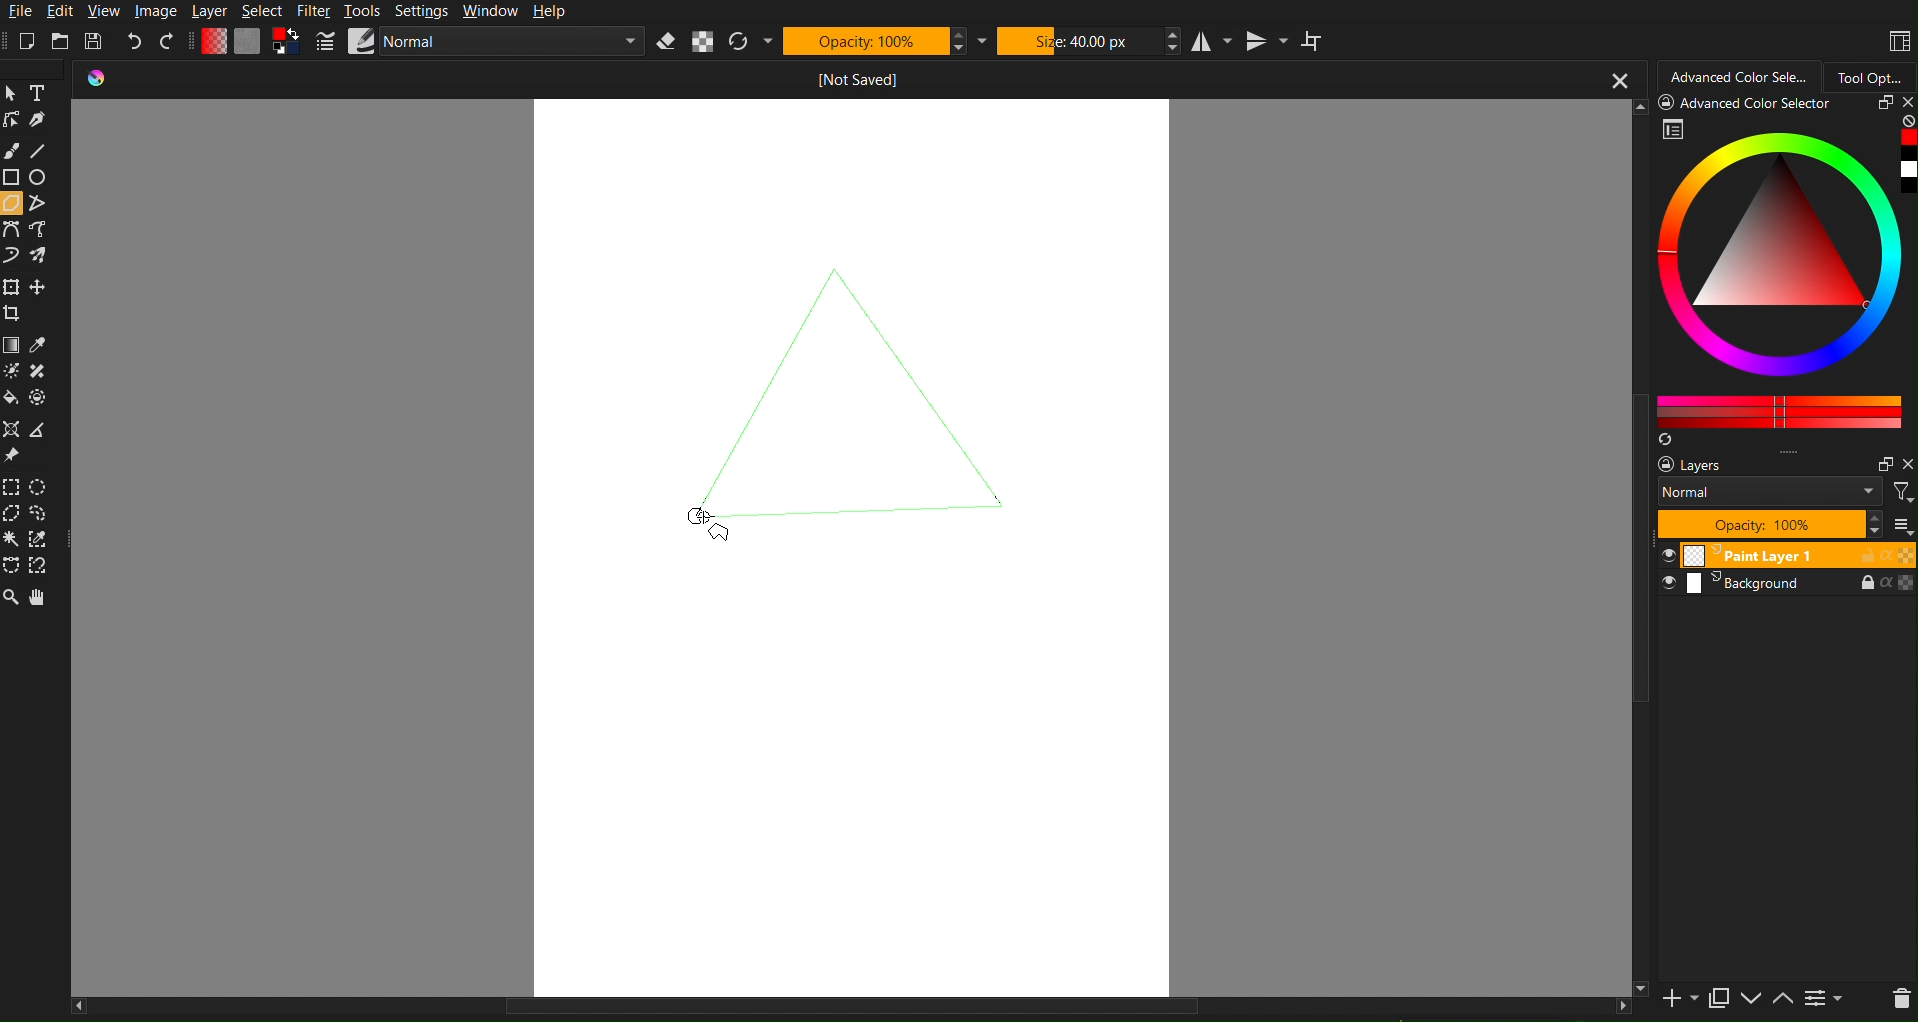  I want to click on bezier curve Selection Tools, so click(12, 566).